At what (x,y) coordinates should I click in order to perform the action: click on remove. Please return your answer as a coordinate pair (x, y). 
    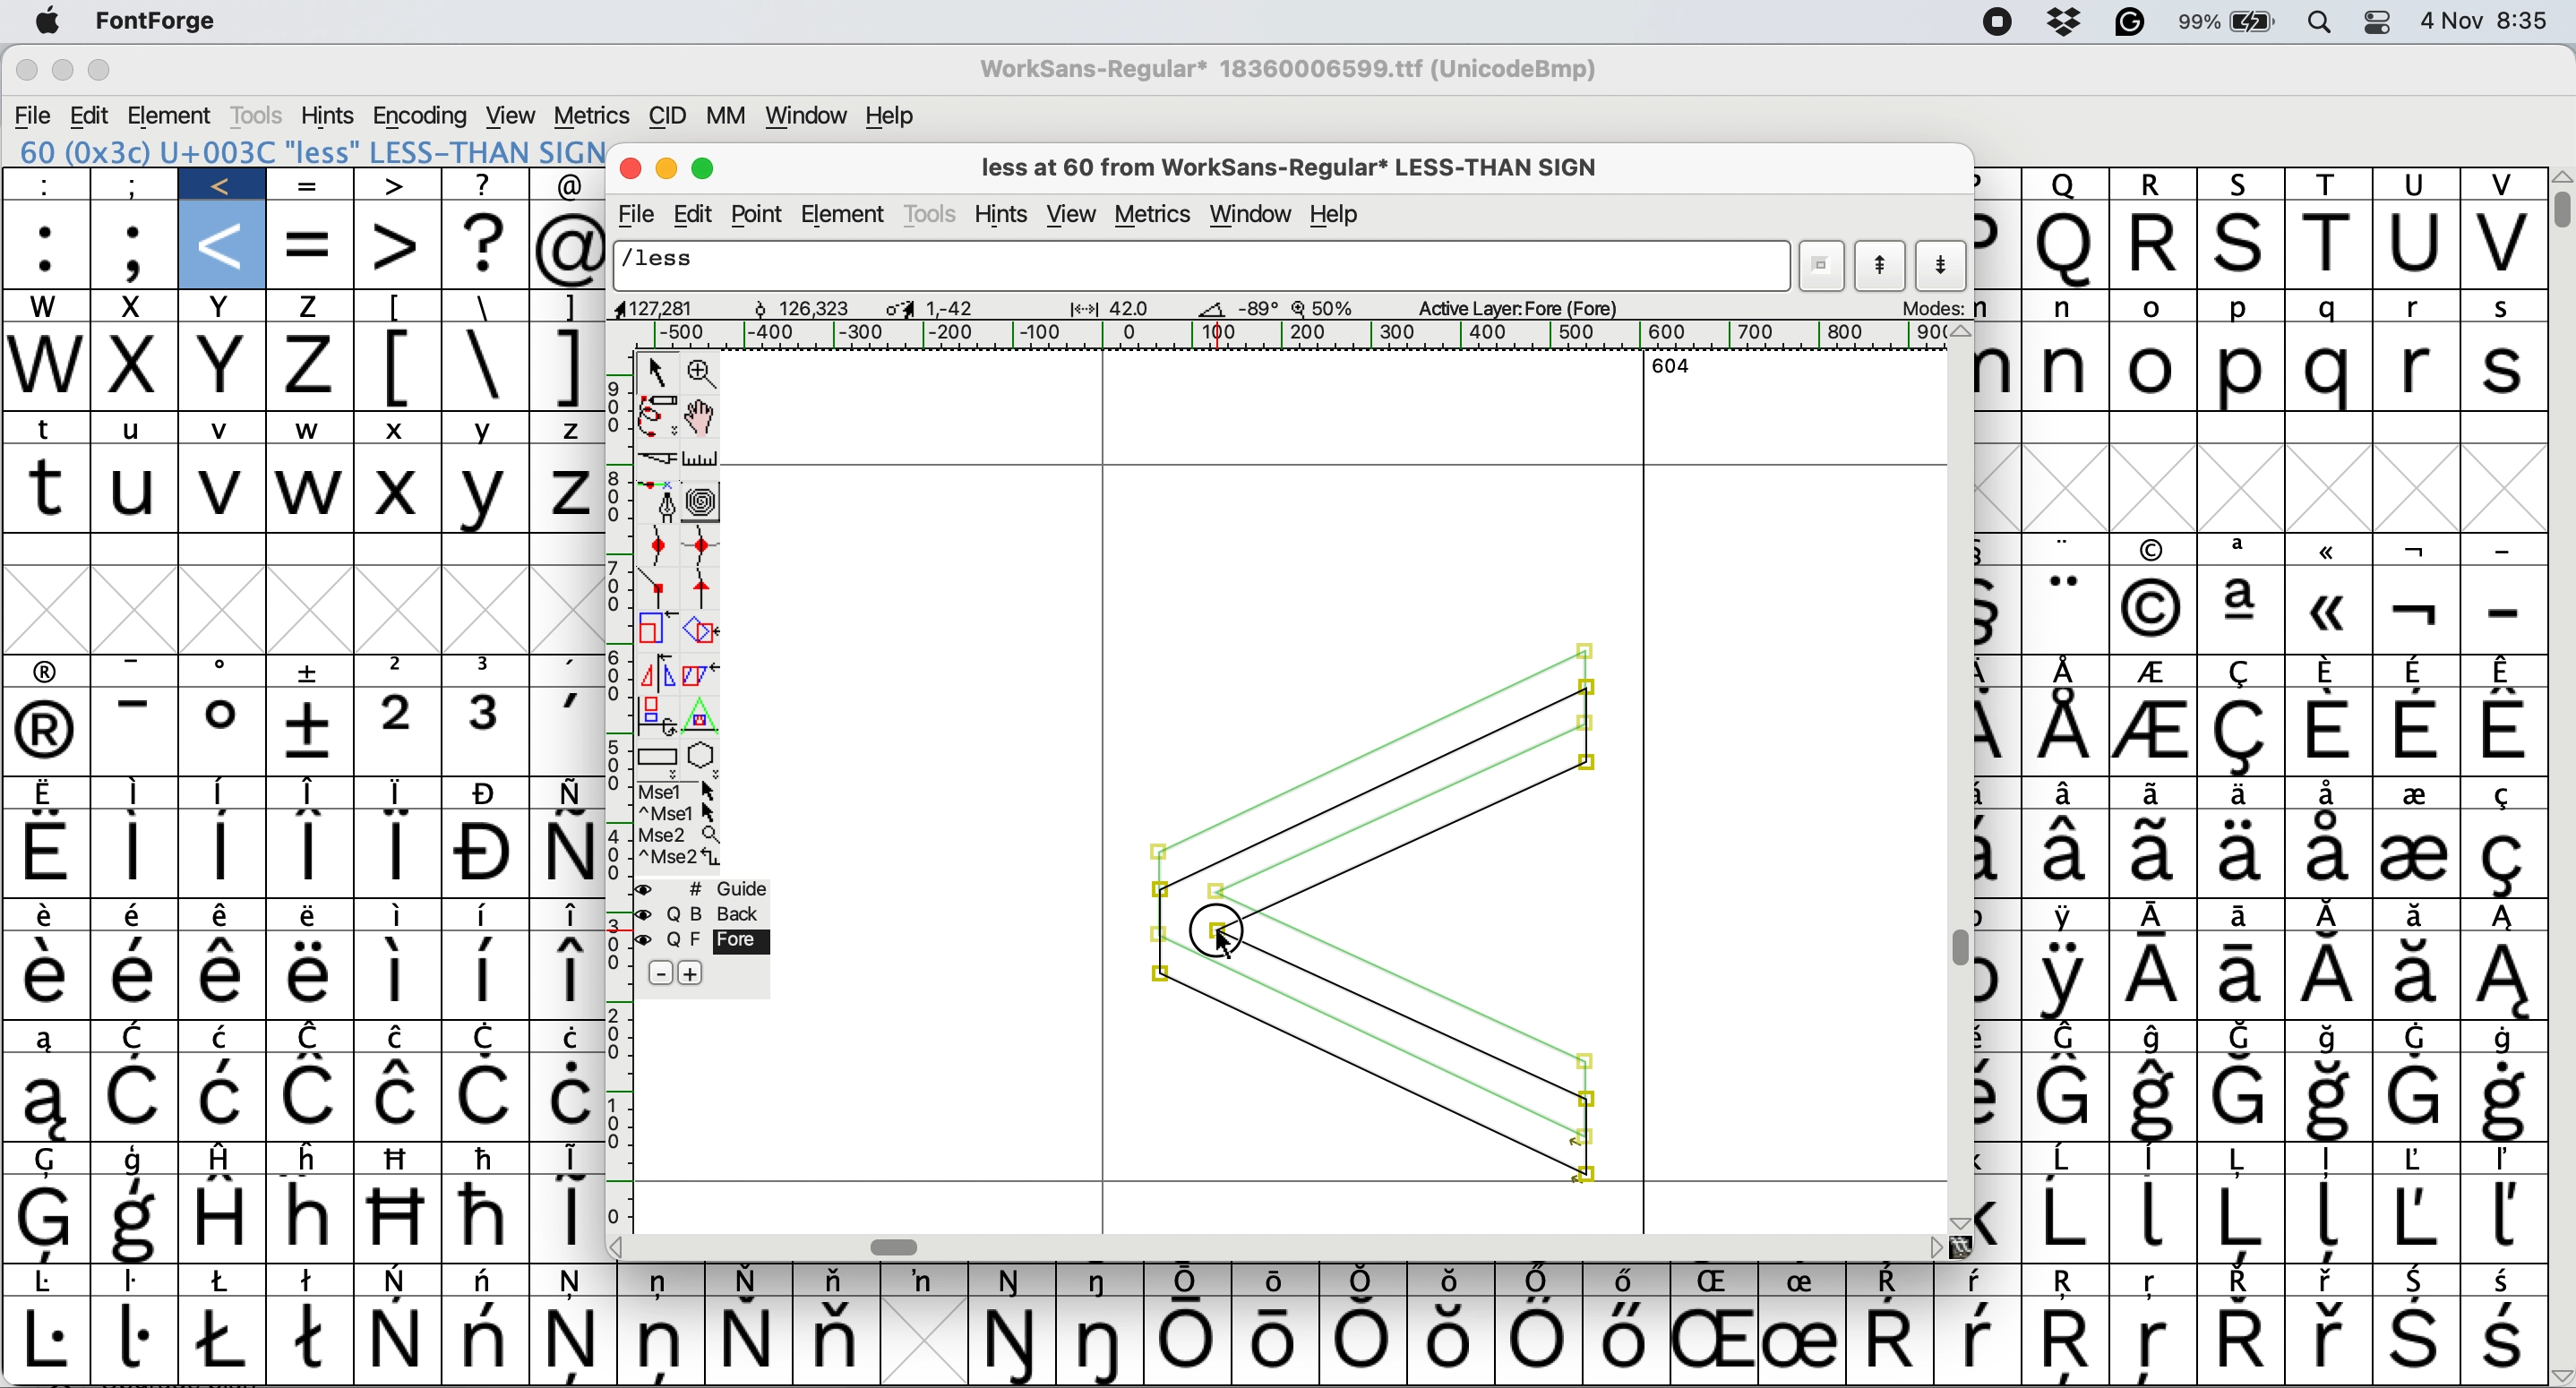
    Looking at the image, I should click on (665, 971).